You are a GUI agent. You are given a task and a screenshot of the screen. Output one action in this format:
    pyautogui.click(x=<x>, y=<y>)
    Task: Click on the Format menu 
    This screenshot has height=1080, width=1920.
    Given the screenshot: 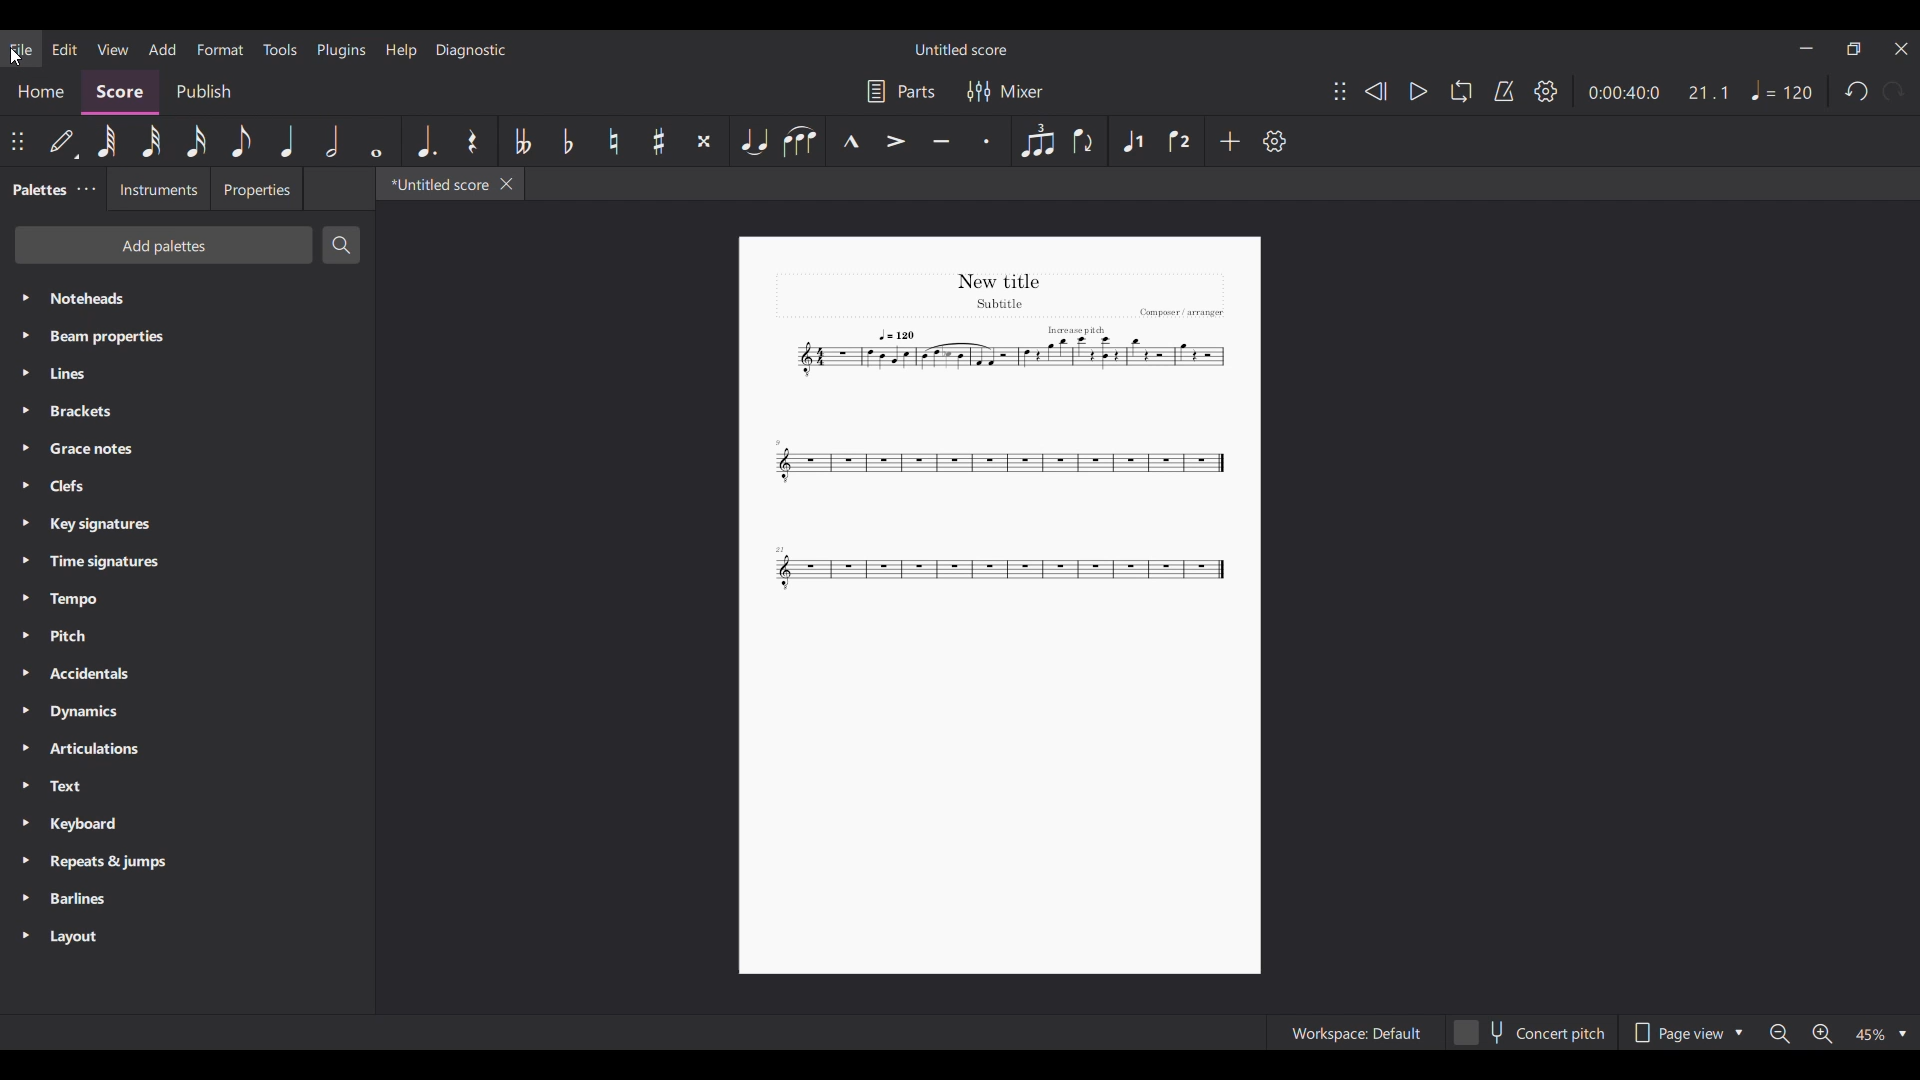 What is the action you would take?
    pyautogui.click(x=221, y=50)
    